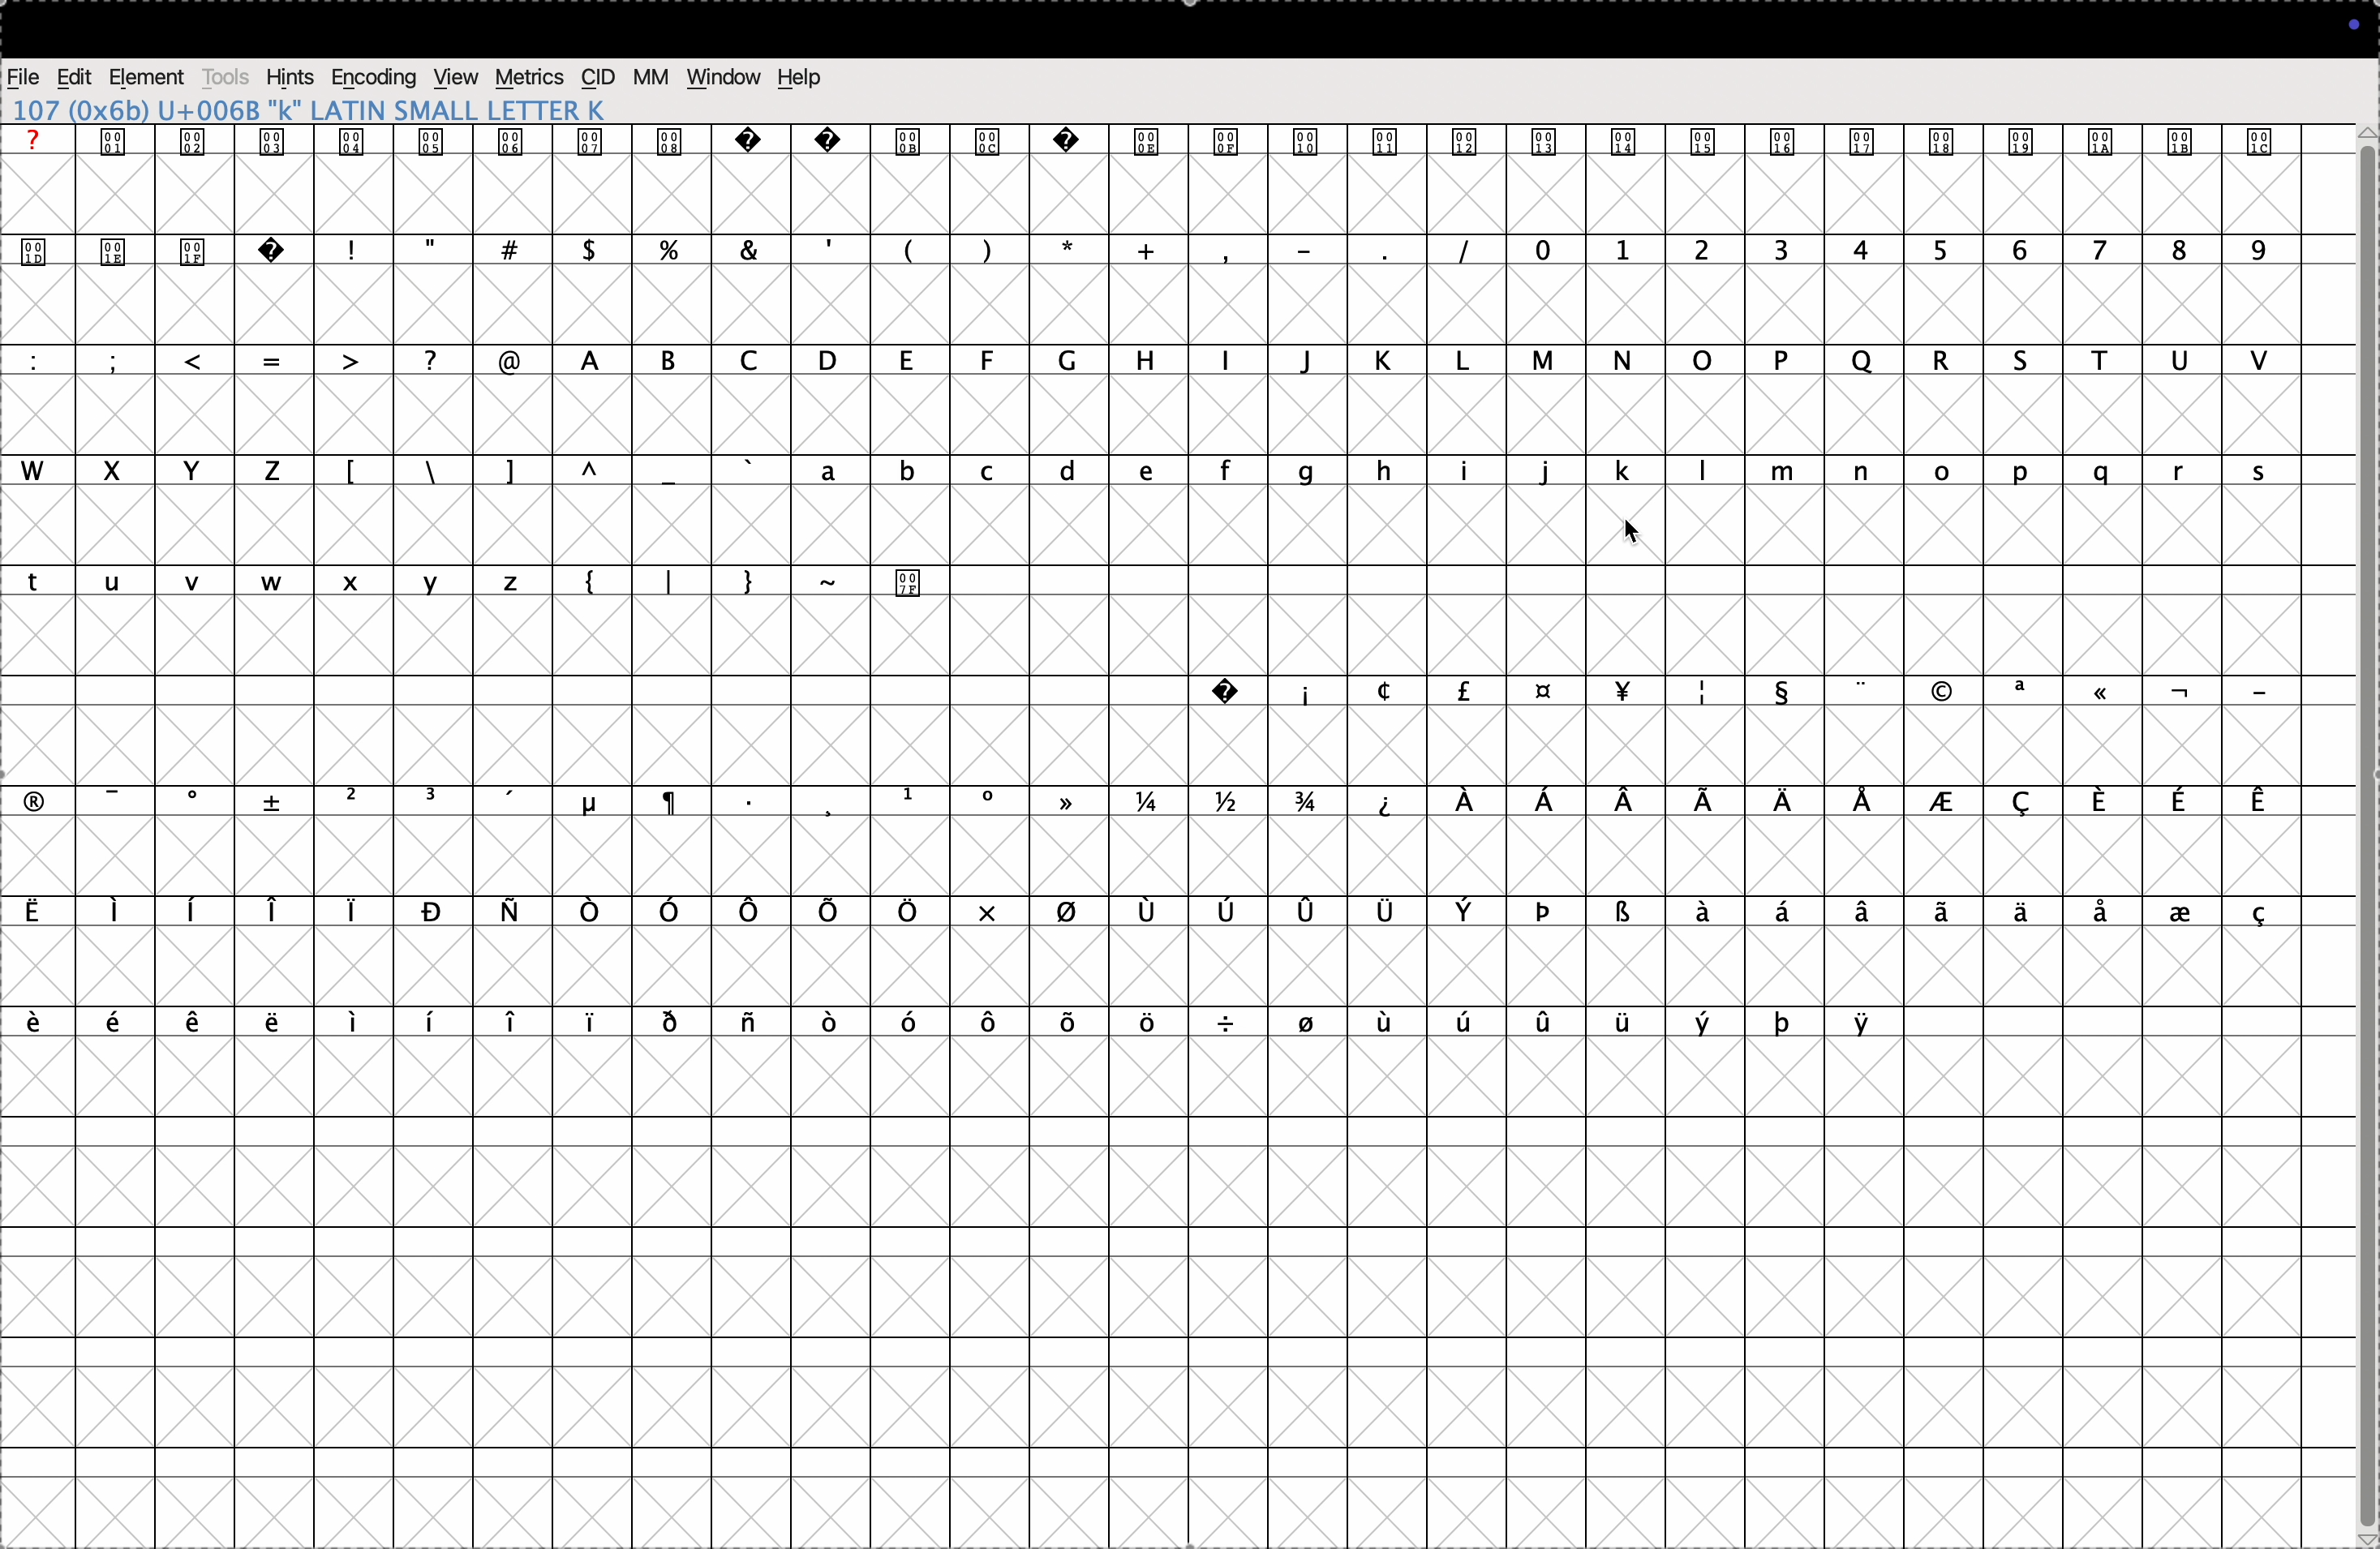 This screenshot has width=2380, height=1549. I want to click on ?, so click(42, 136).